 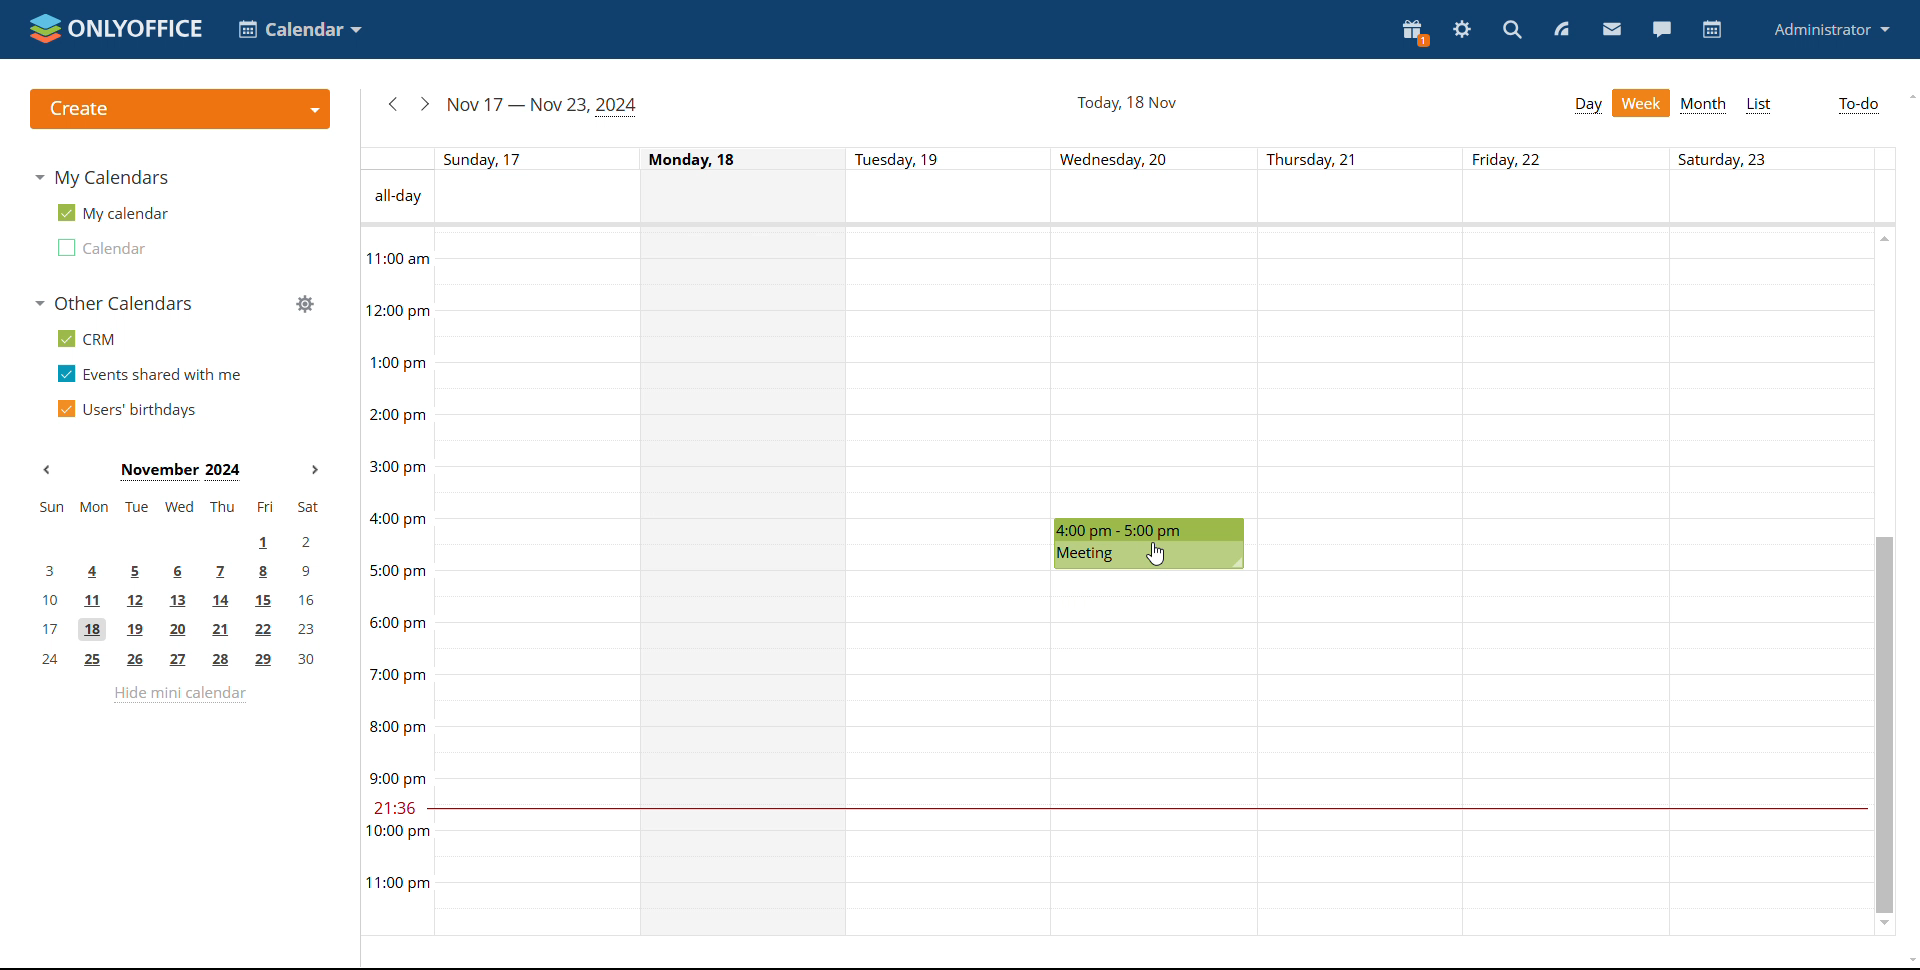 I want to click on second calendar, so click(x=99, y=247).